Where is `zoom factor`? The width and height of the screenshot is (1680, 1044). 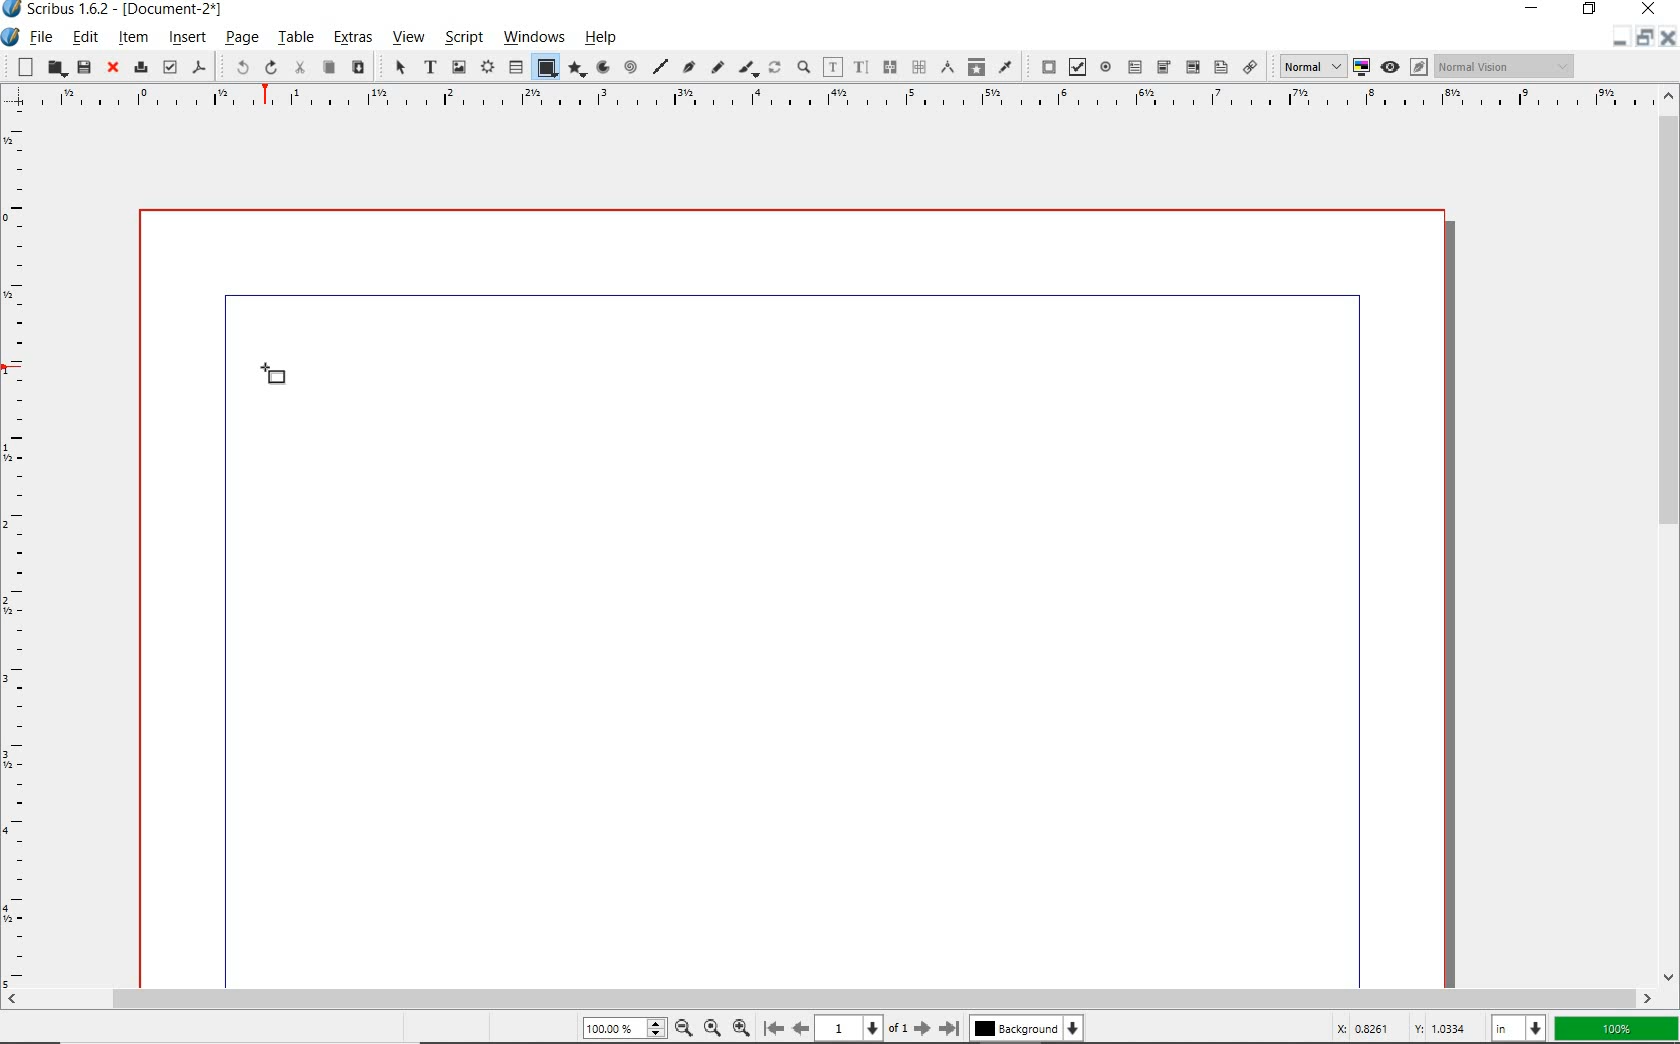
zoom factor is located at coordinates (1616, 1030).